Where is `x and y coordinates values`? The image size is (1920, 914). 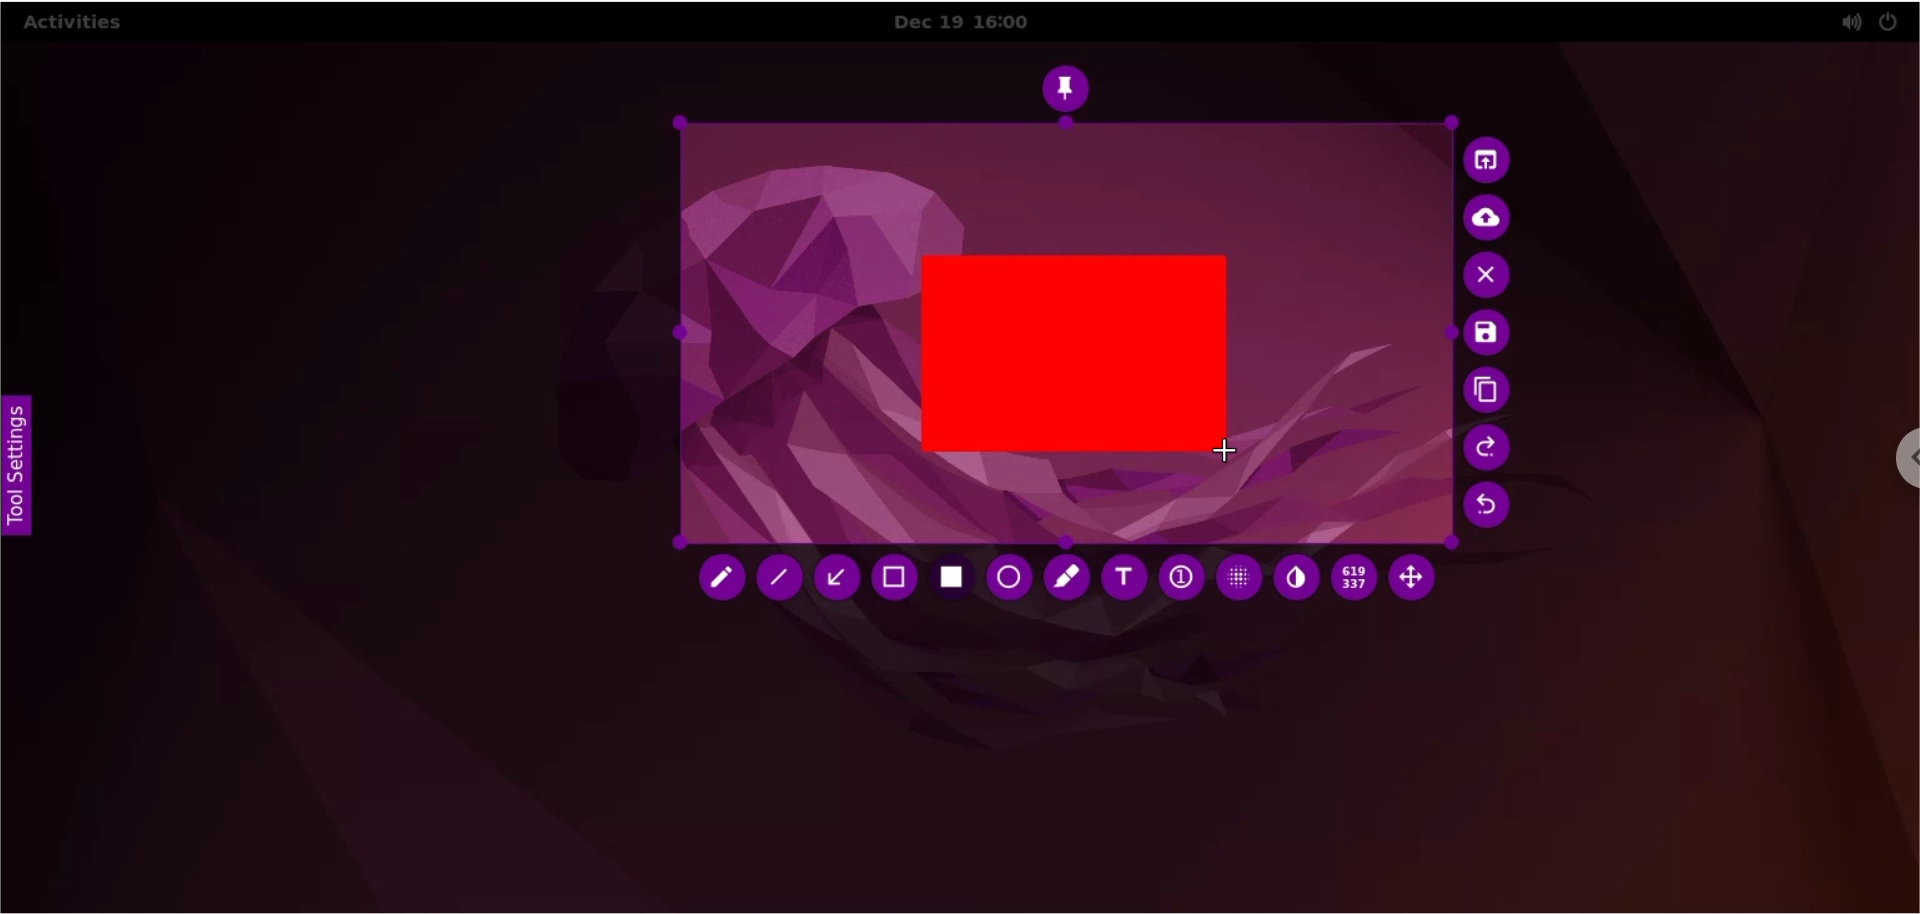
x and y coordinates values is located at coordinates (1354, 581).